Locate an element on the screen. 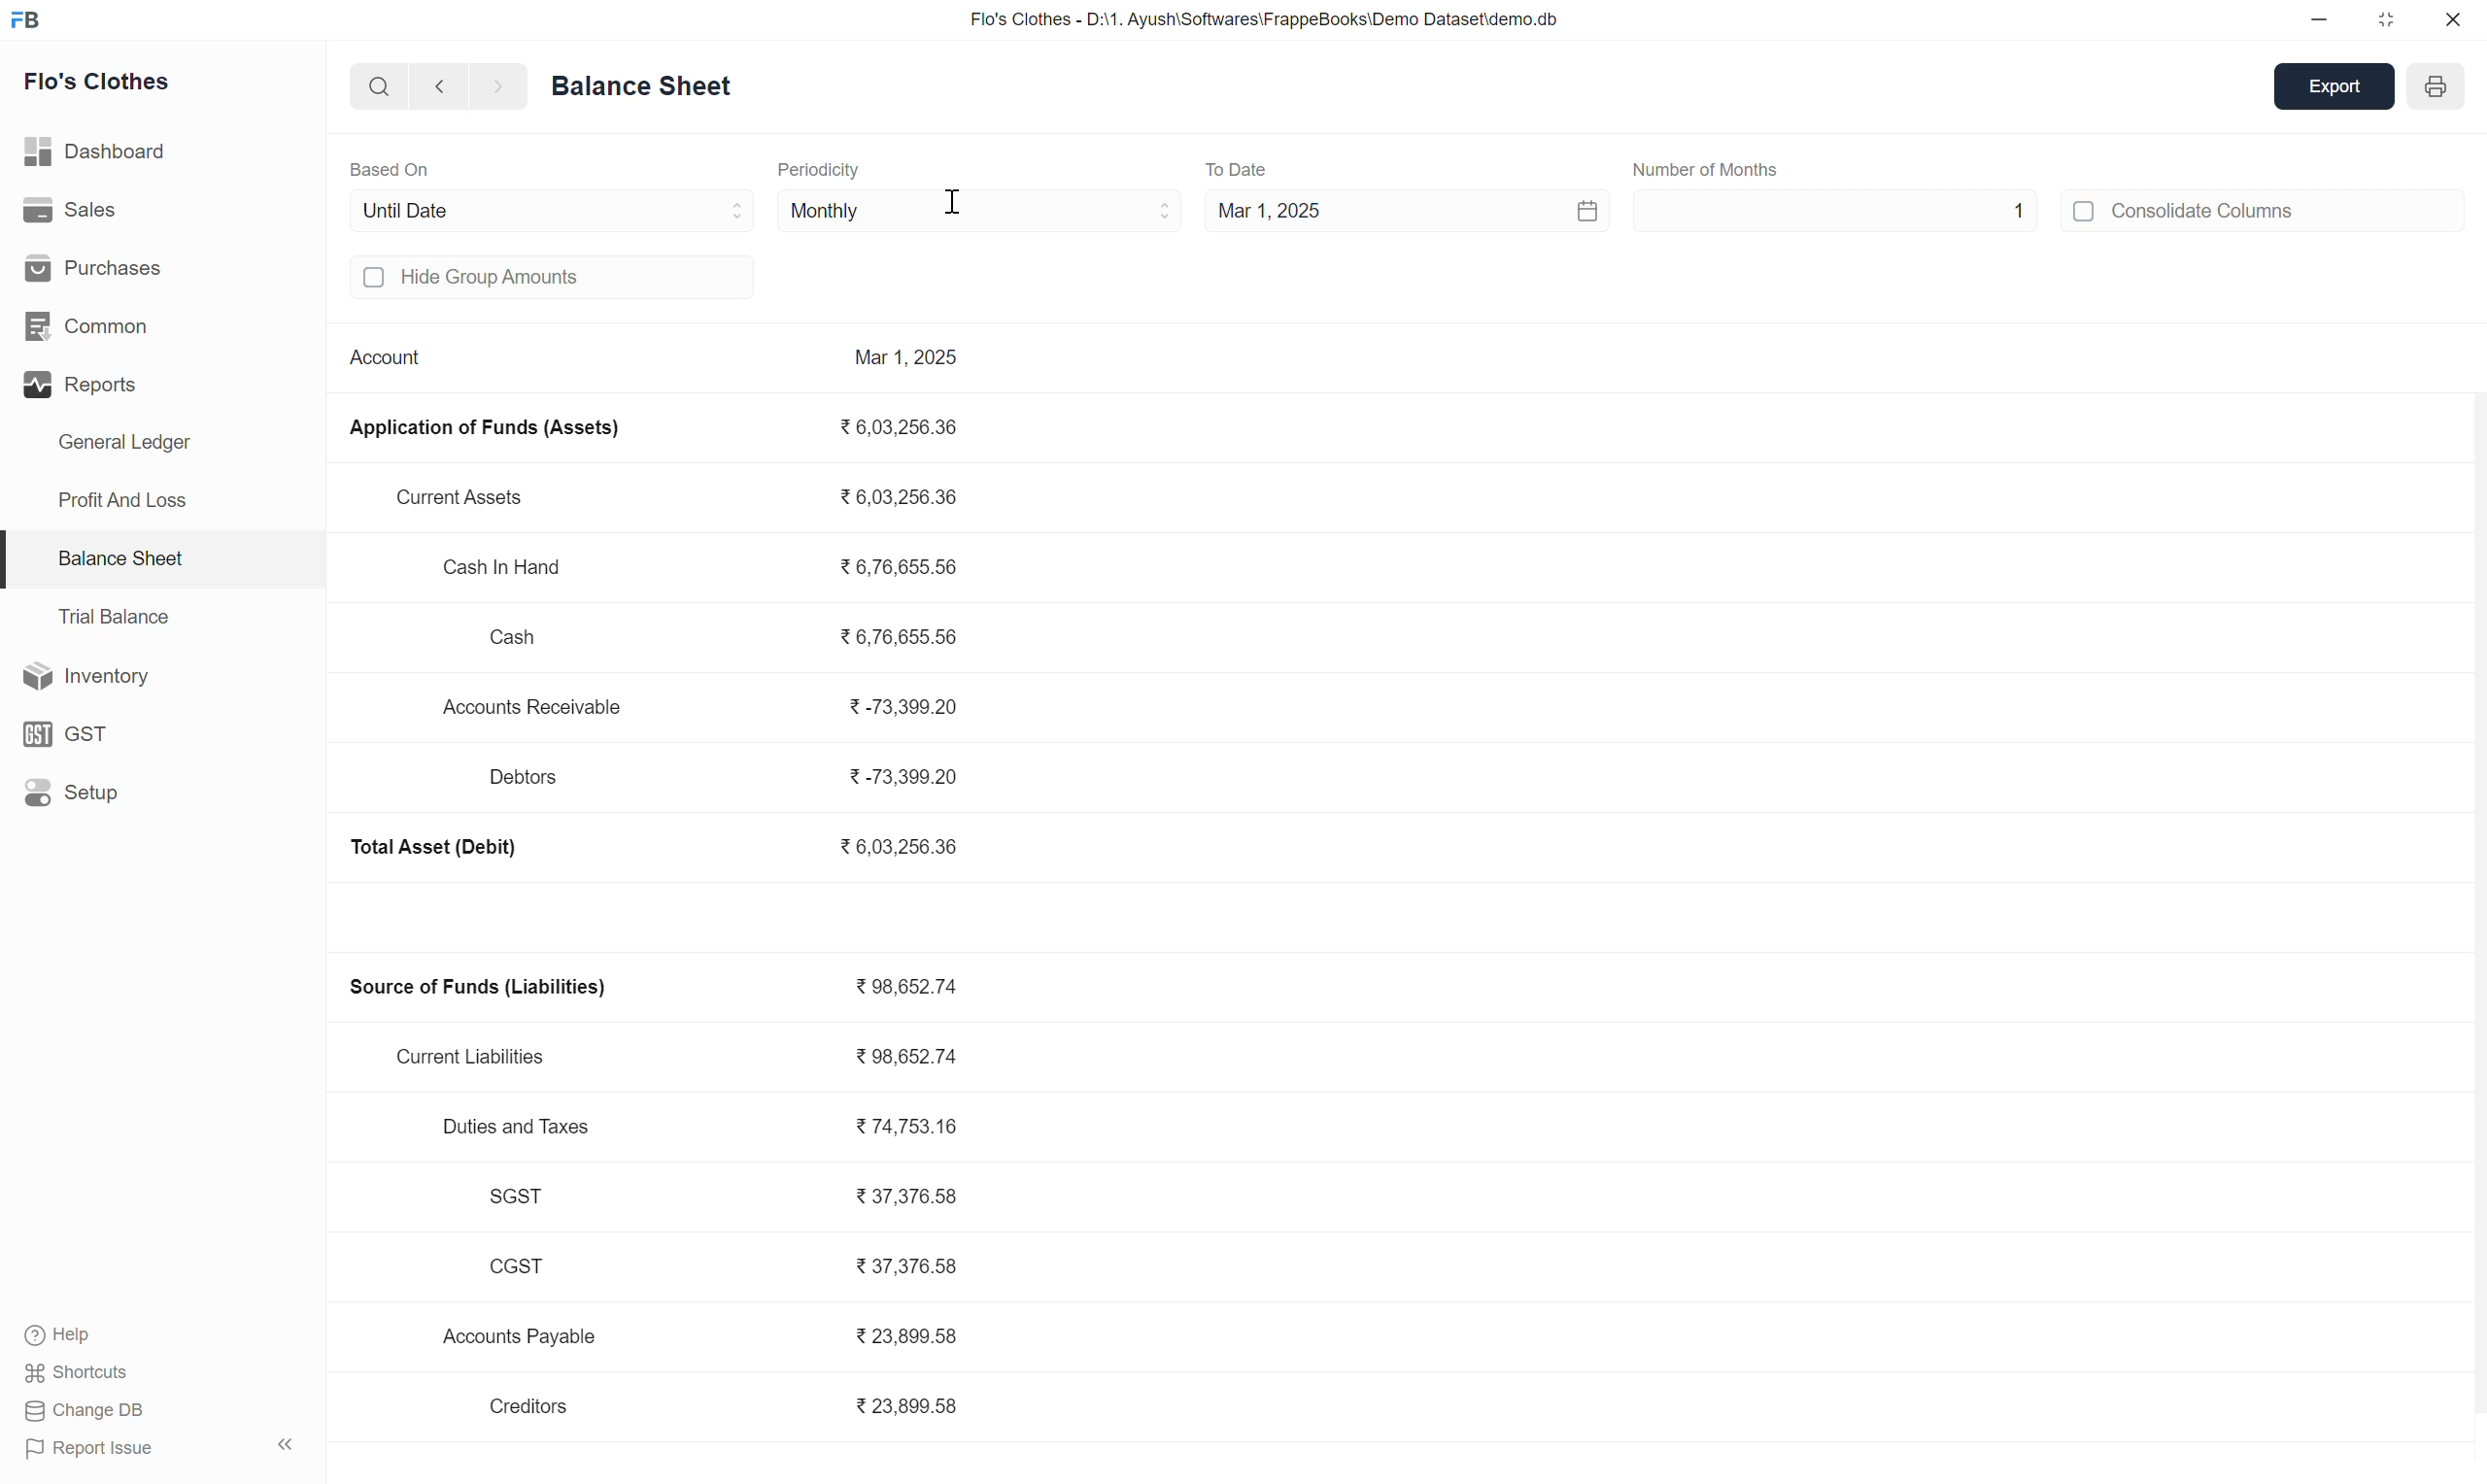 Image resolution: width=2487 pixels, height=1484 pixels. Flo's Clothes - D:\1. Ayush\Softwares\FrappeBooks\Demo Dataset\demo.db is located at coordinates (1261, 17).